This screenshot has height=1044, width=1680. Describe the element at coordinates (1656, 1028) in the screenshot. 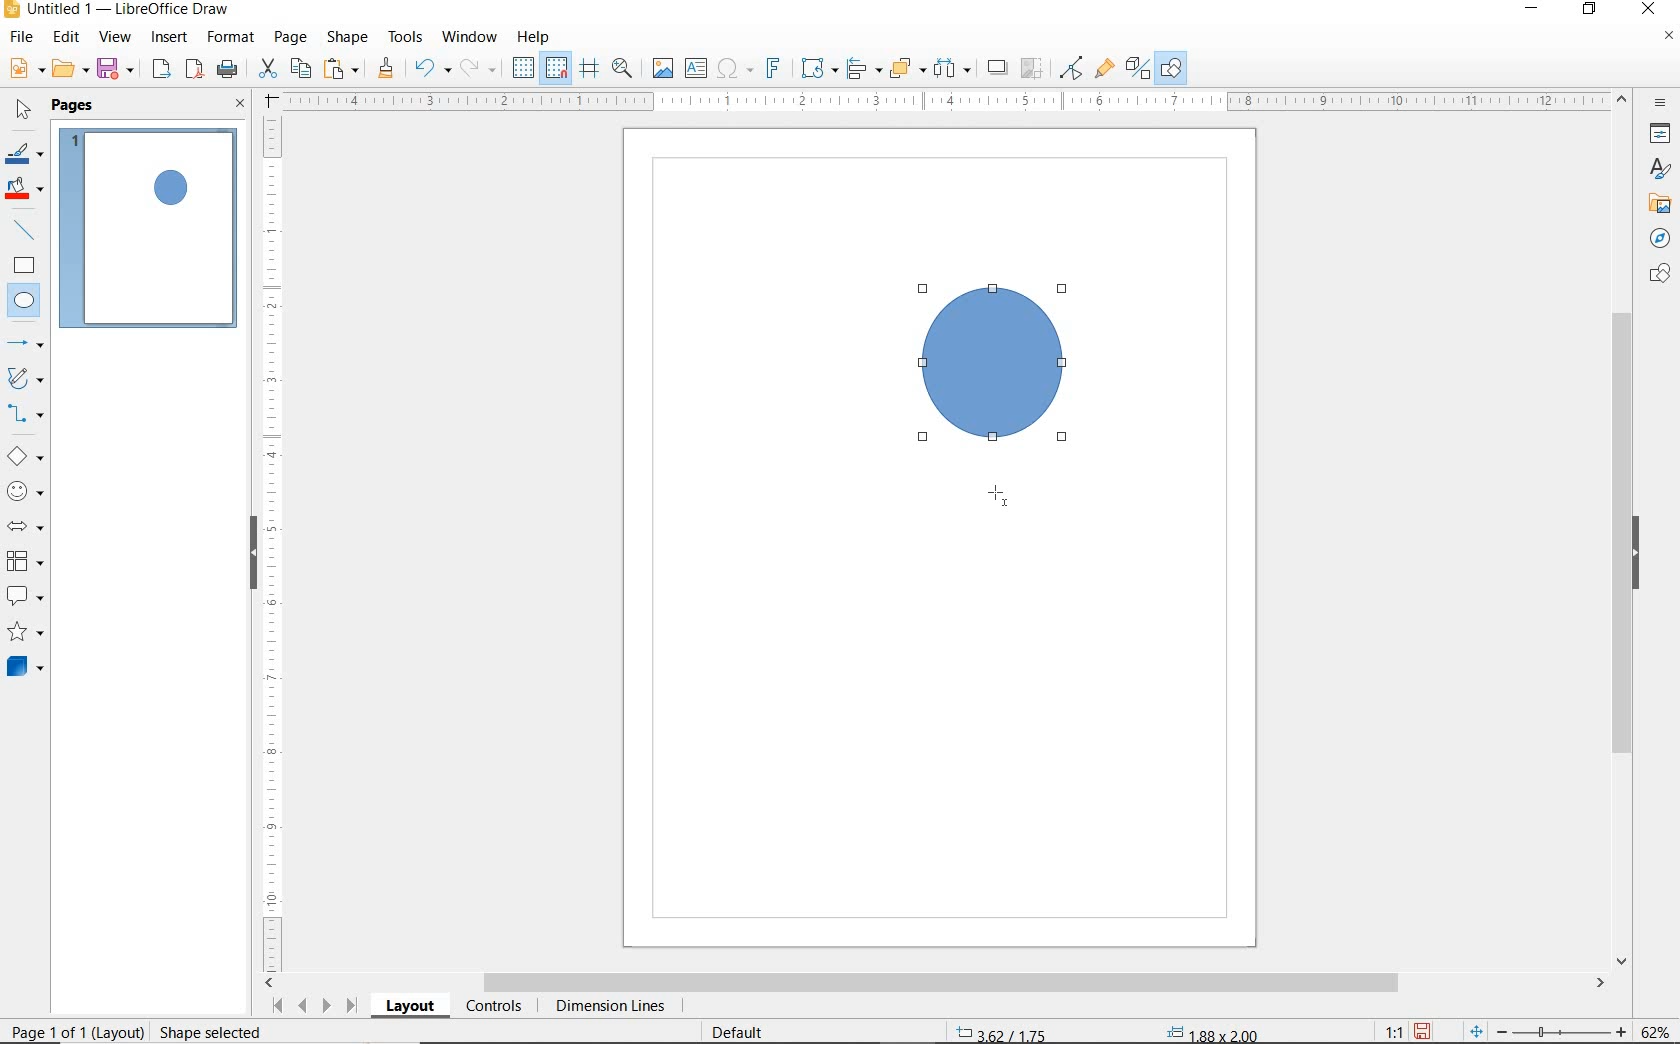

I see `ZOOM FACTOR` at that location.